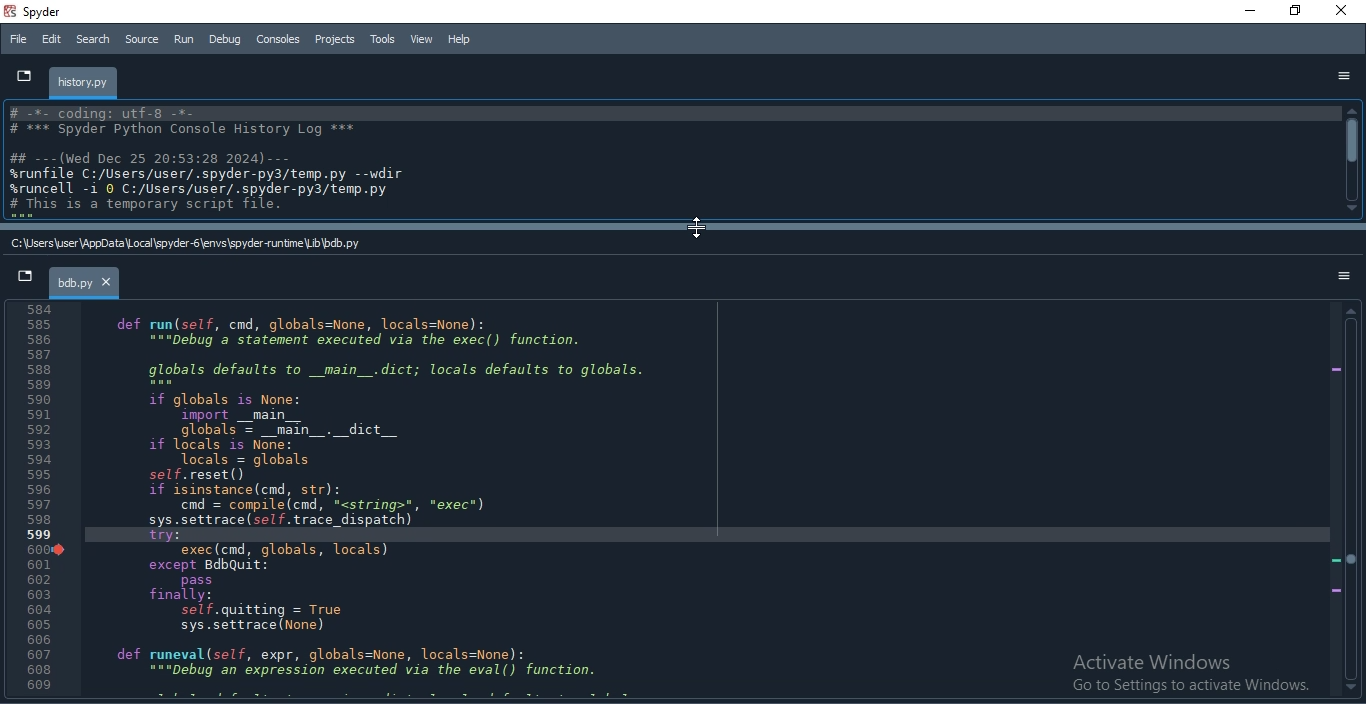 The width and height of the screenshot is (1366, 704). Describe the element at coordinates (143, 39) in the screenshot. I see `Source` at that location.